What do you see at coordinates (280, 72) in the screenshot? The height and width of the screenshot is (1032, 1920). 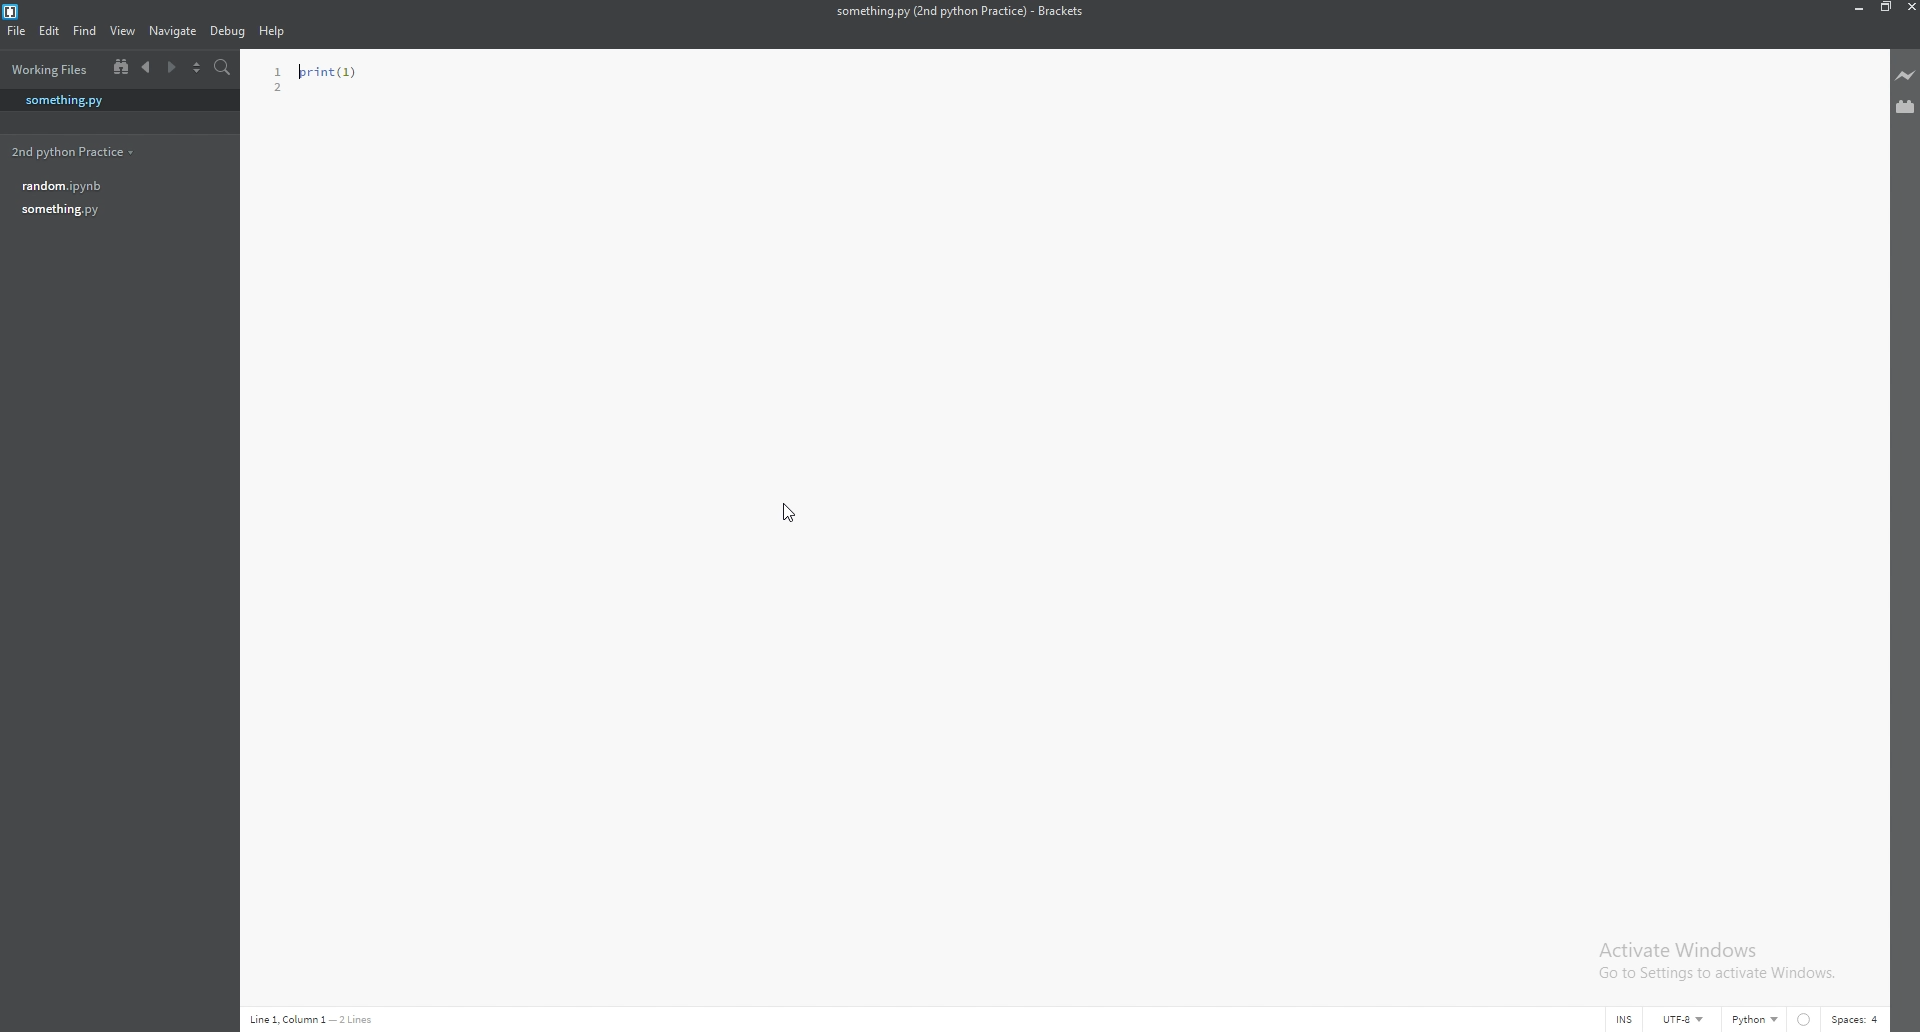 I see `1` at bounding box center [280, 72].